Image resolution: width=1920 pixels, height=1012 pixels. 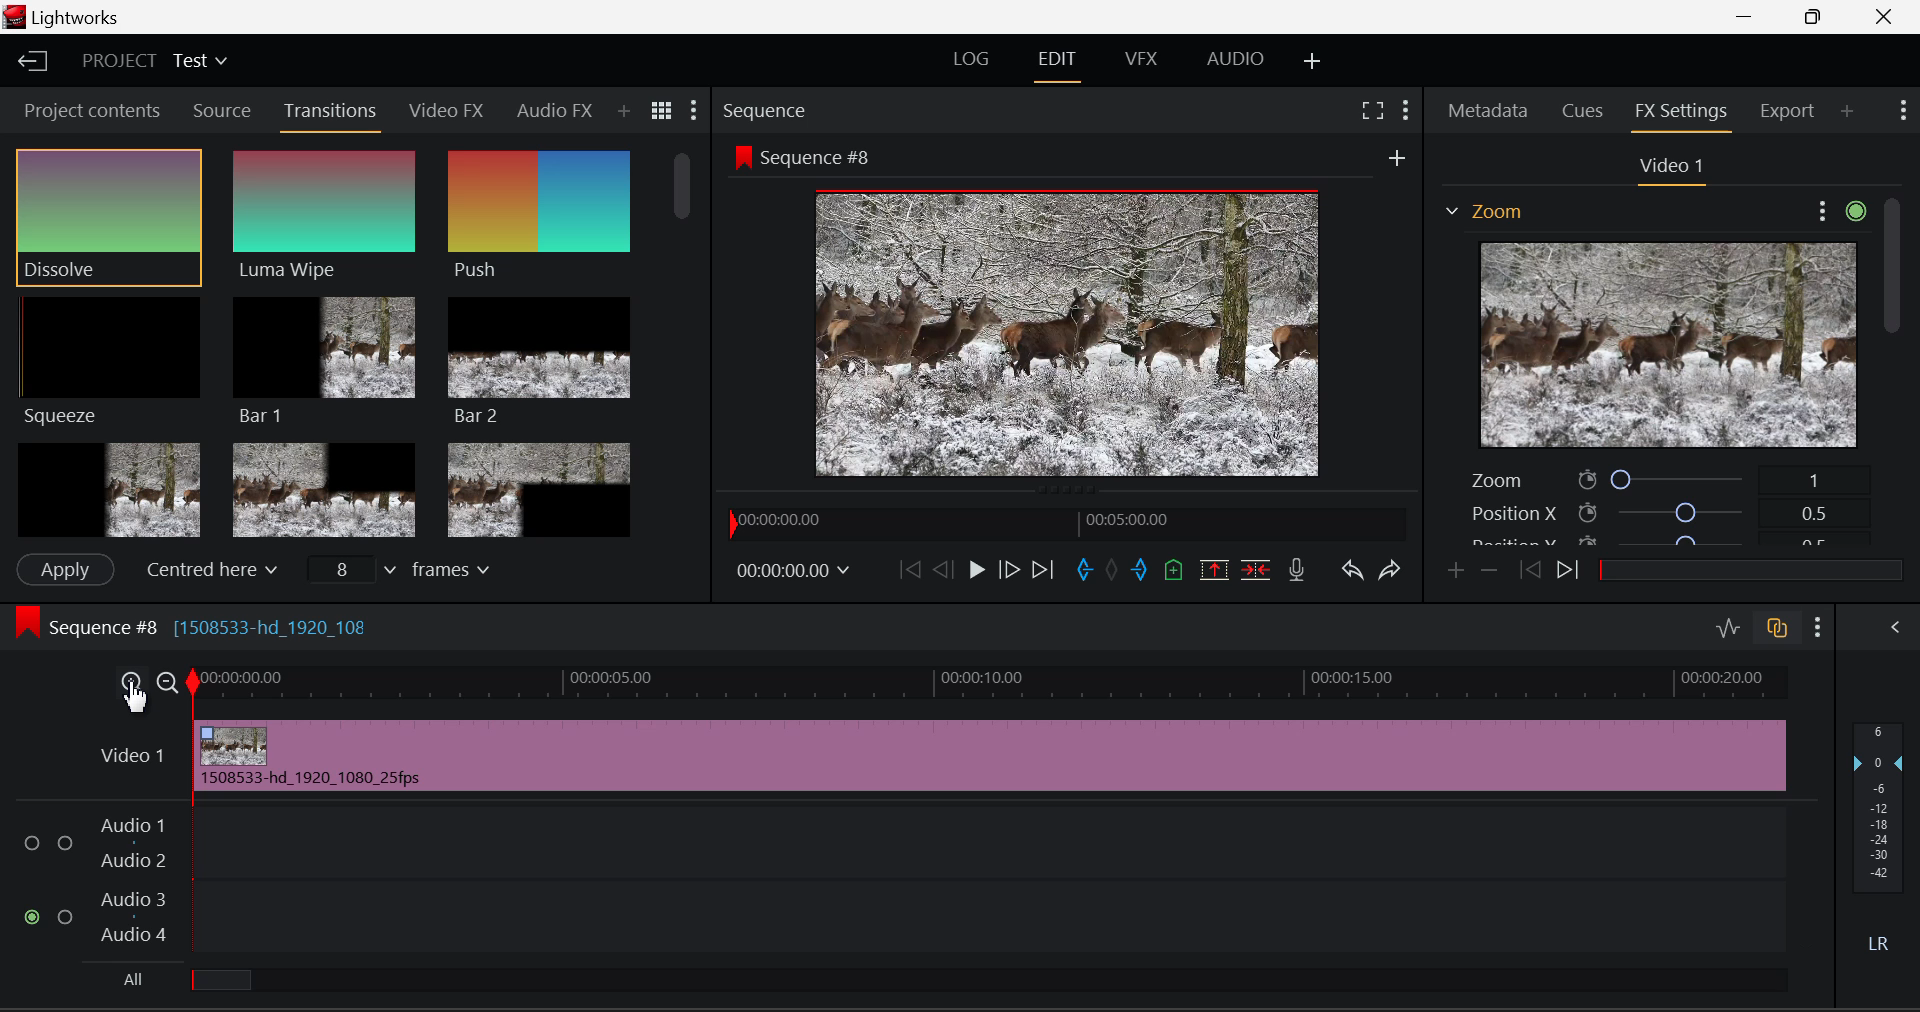 I want to click on Toggle between list and title view, so click(x=659, y=110).